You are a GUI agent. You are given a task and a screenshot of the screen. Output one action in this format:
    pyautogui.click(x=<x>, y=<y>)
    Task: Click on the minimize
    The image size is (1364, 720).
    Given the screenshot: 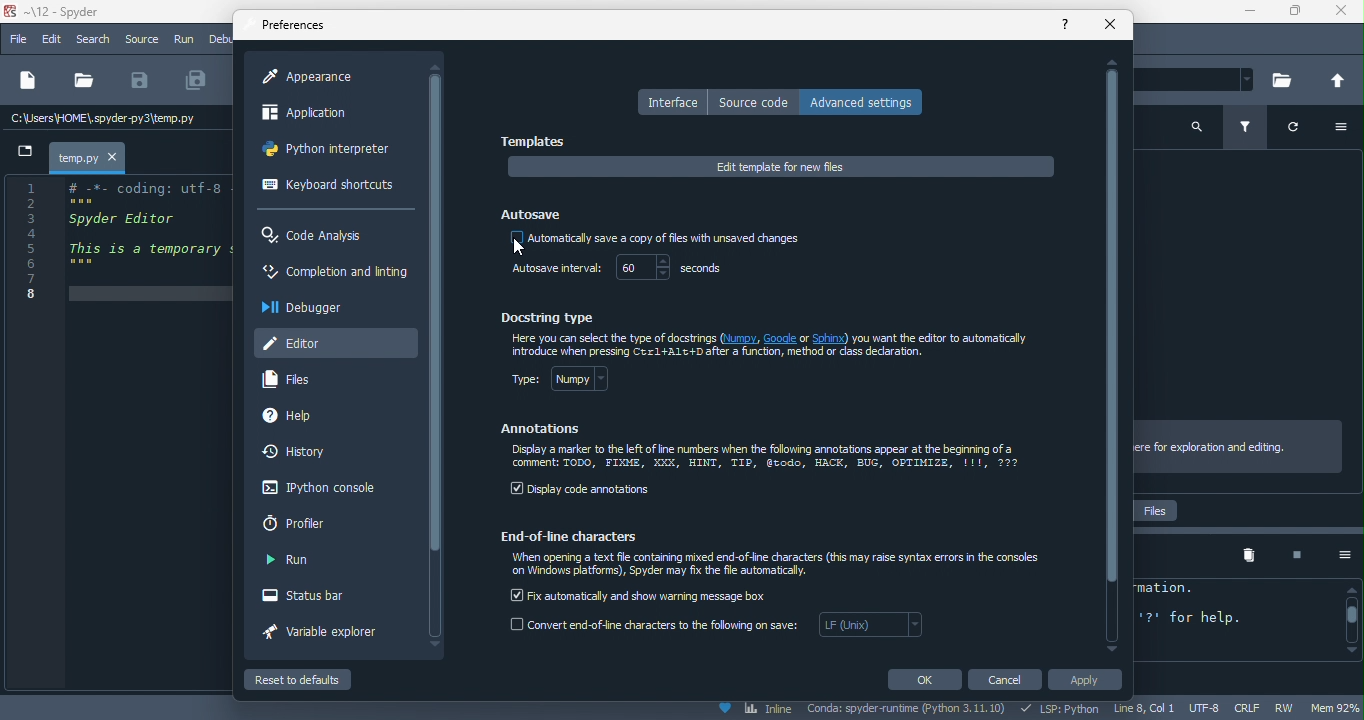 What is the action you would take?
    pyautogui.click(x=1243, y=13)
    